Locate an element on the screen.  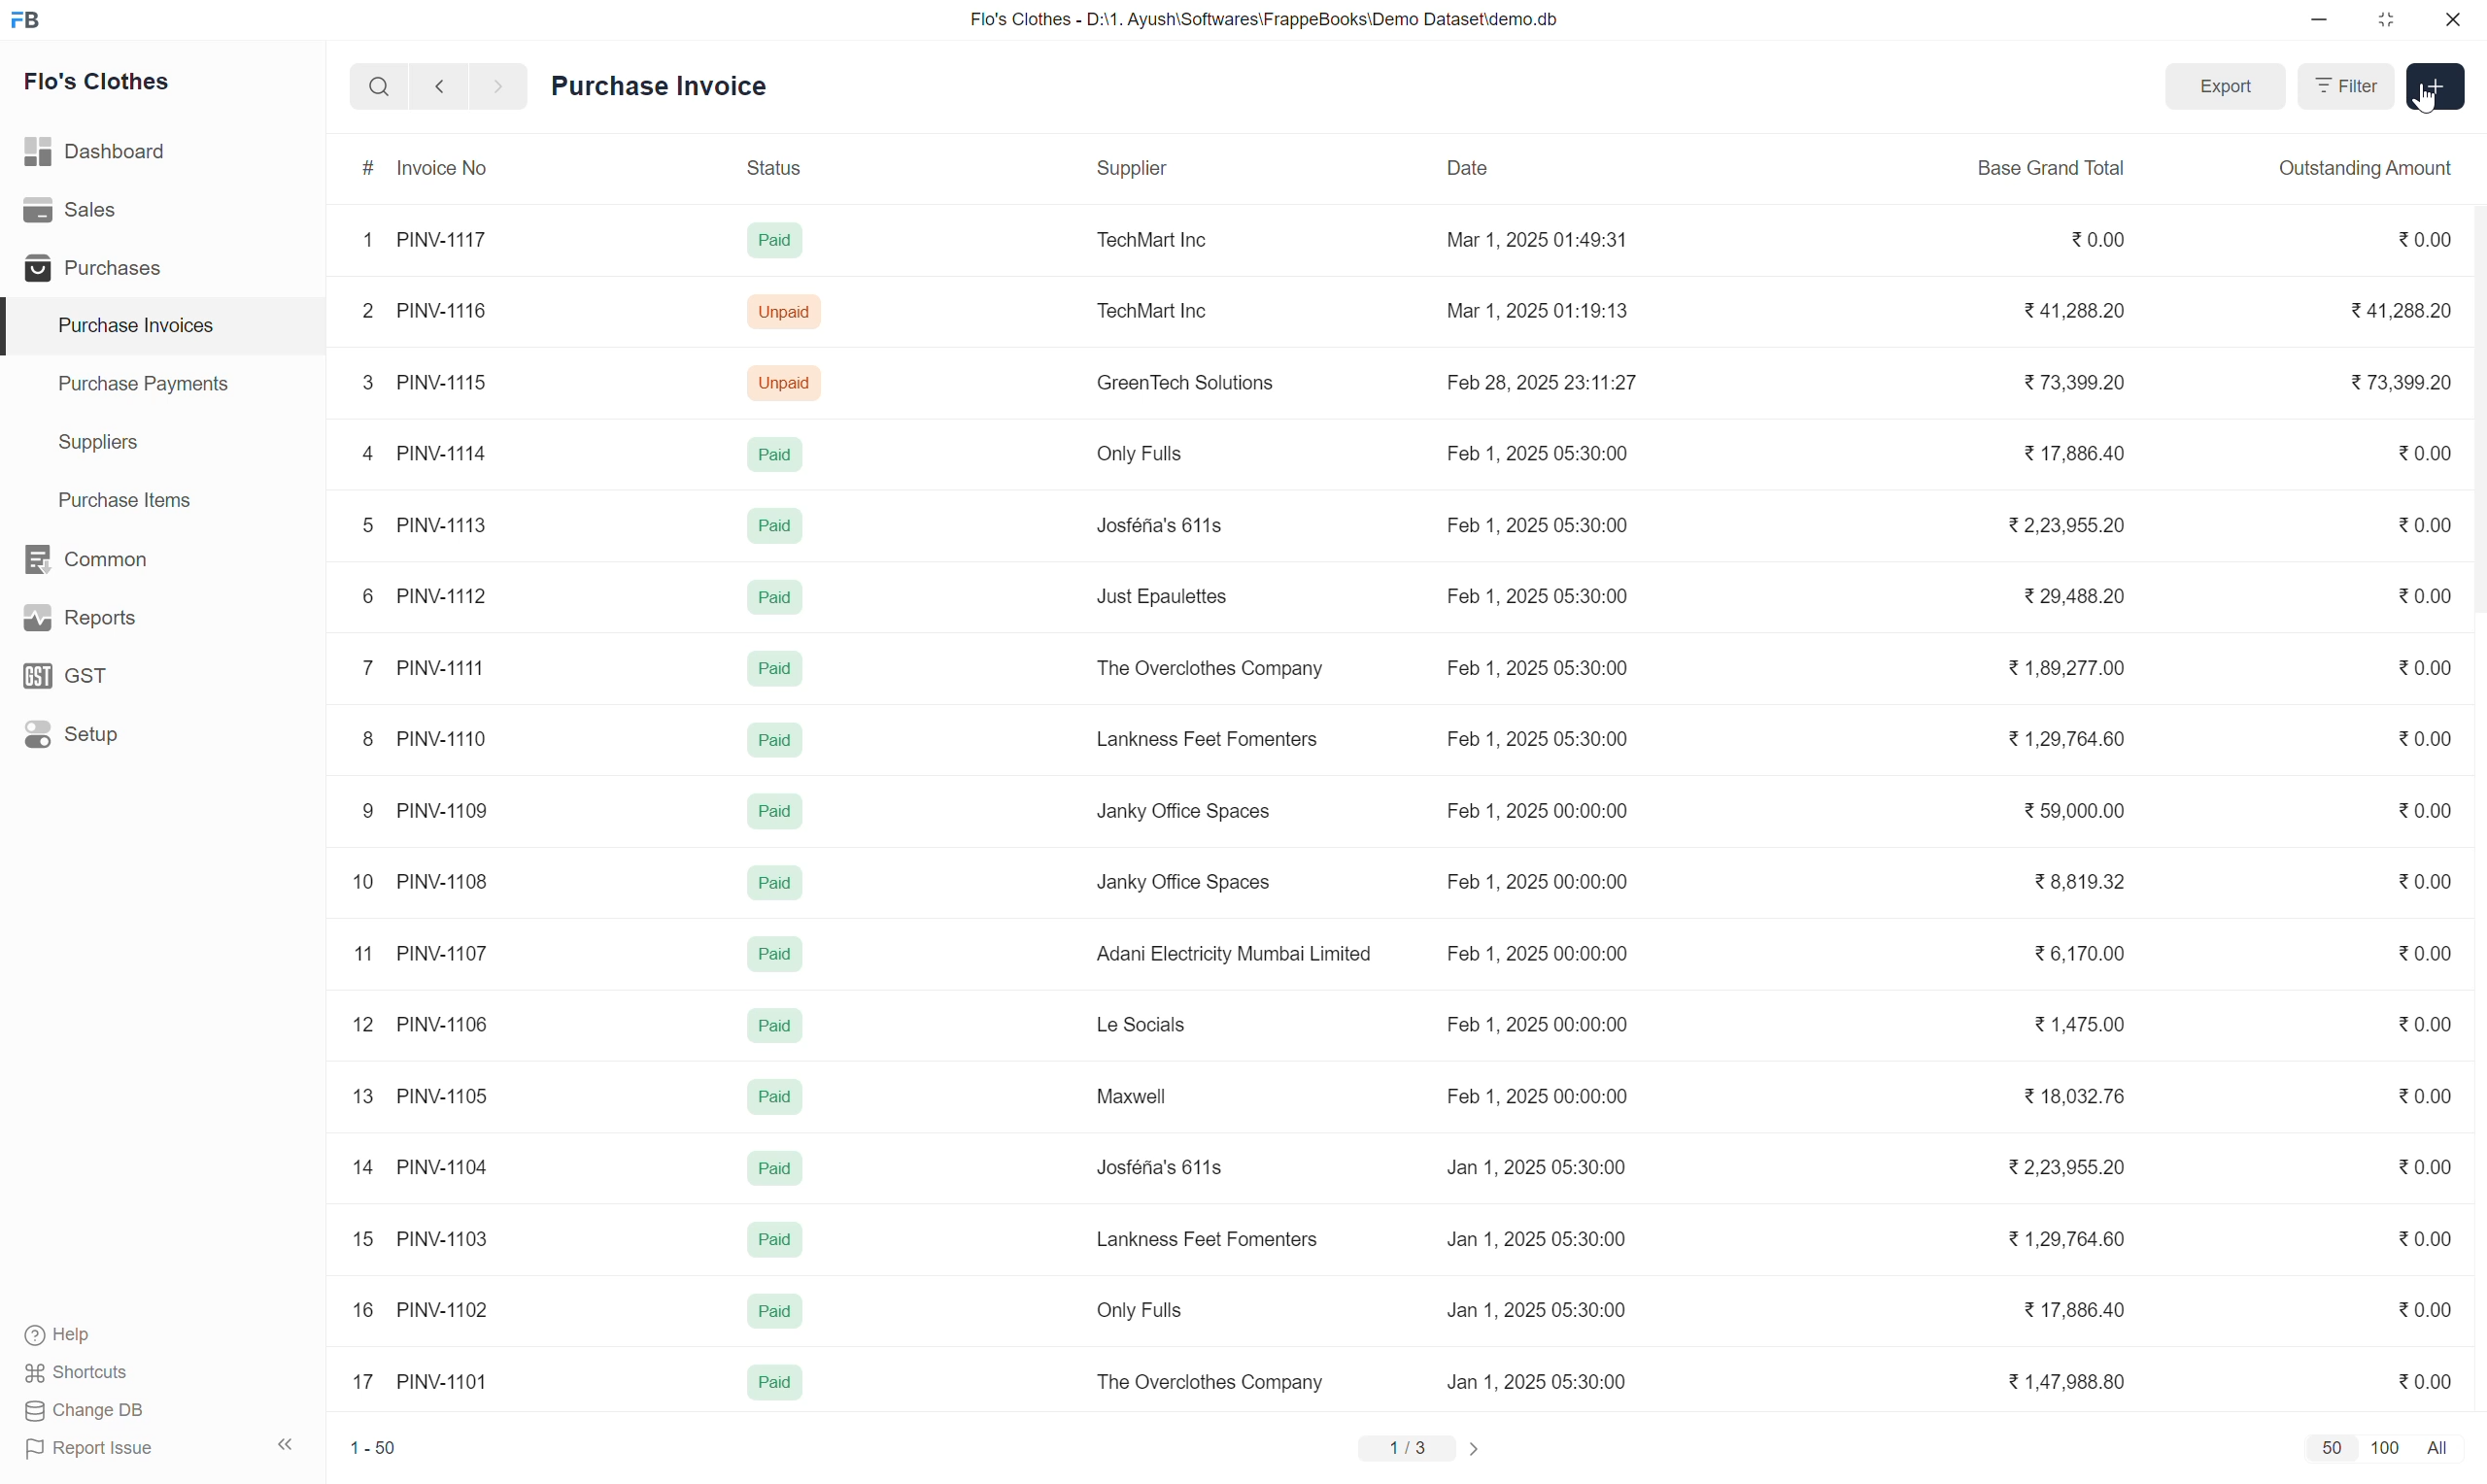
2,23,955.20 is located at coordinates (2062, 1166).